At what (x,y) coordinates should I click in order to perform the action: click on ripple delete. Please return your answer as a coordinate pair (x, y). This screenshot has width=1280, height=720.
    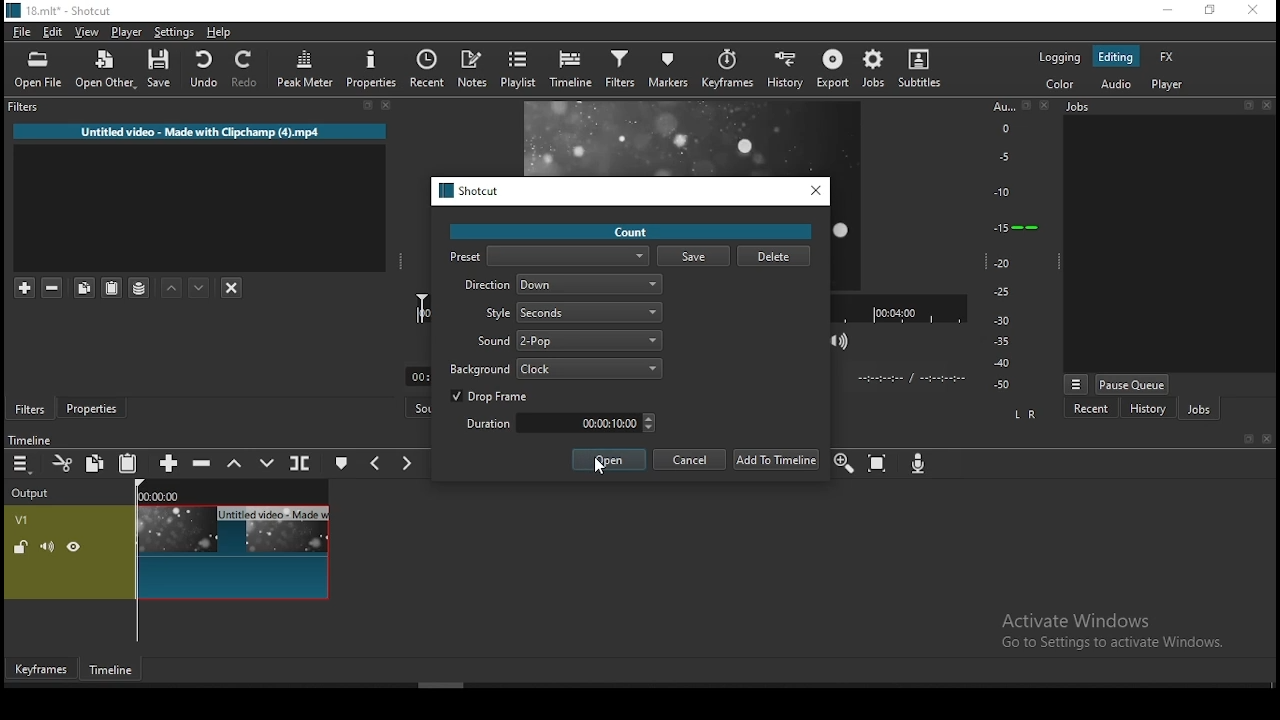
    Looking at the image, I should click on (203, 465).